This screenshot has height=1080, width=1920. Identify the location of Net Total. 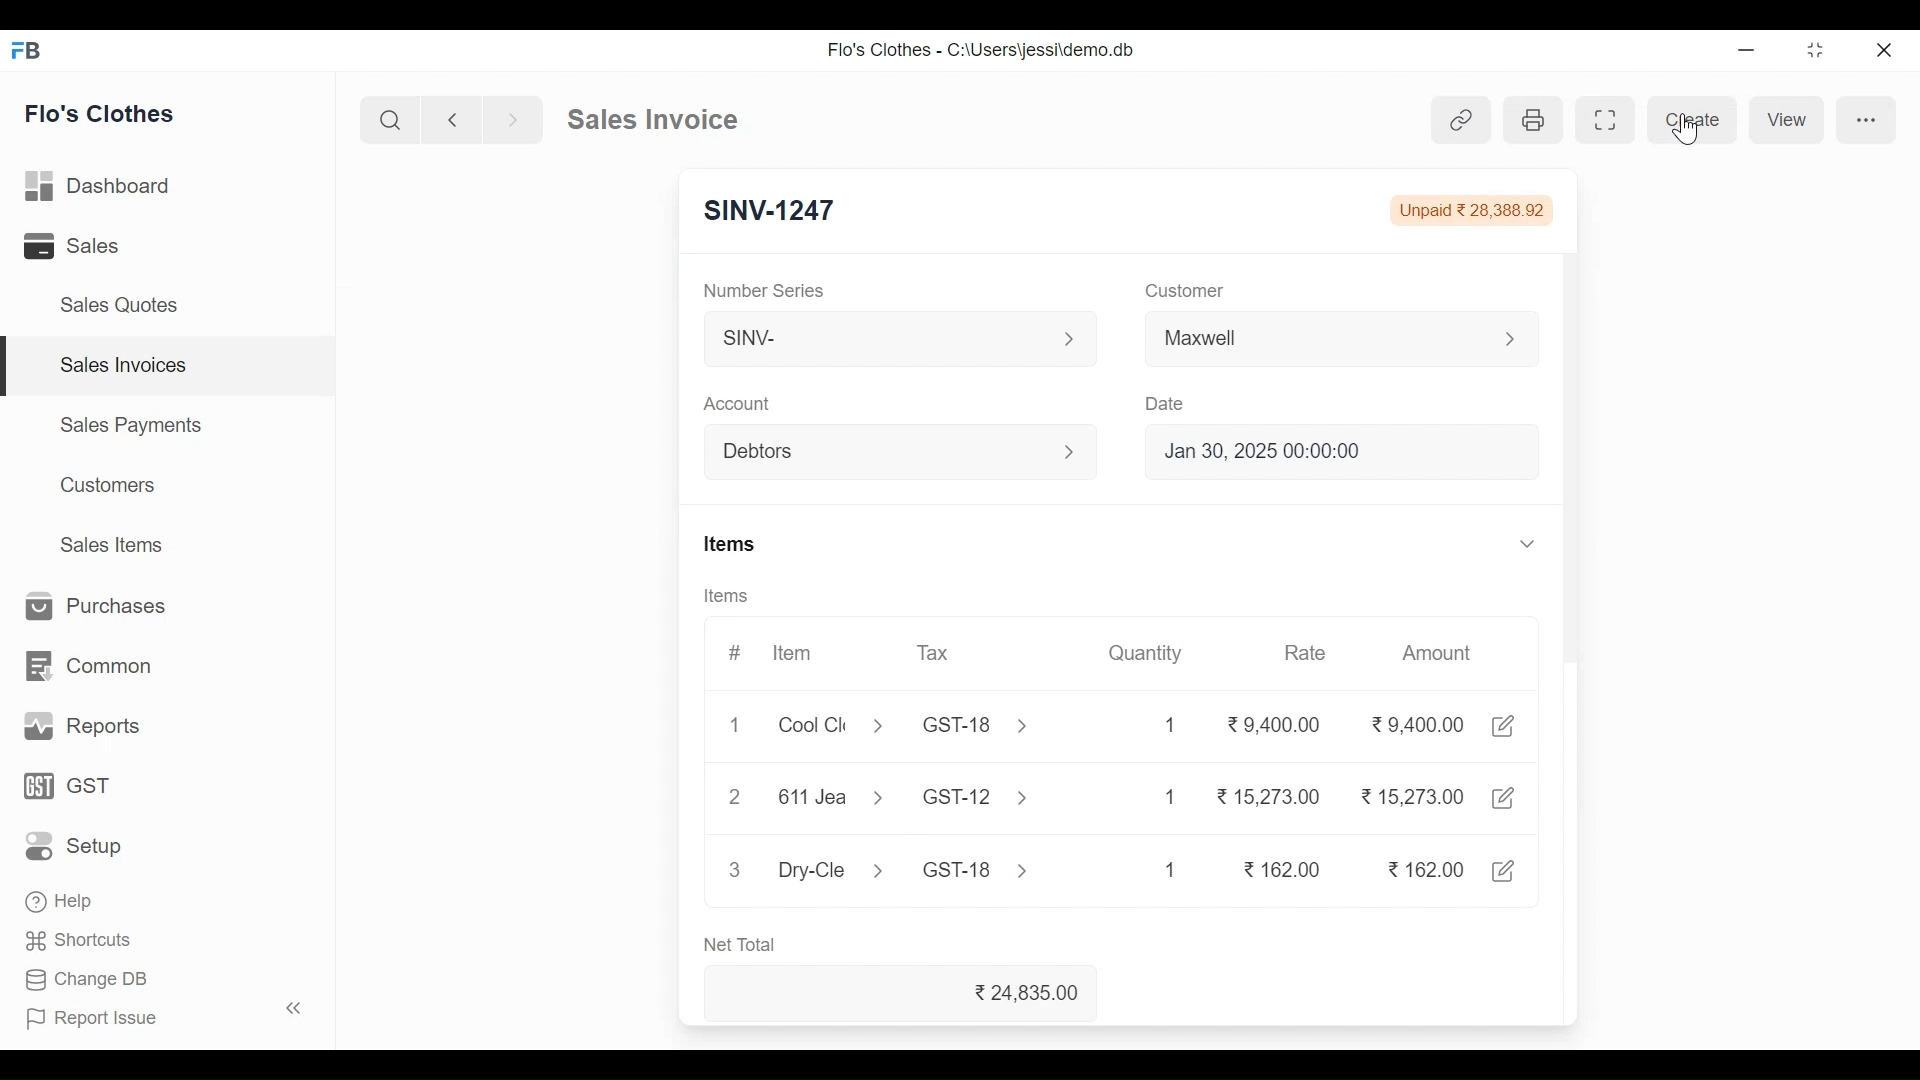
(746, 945).